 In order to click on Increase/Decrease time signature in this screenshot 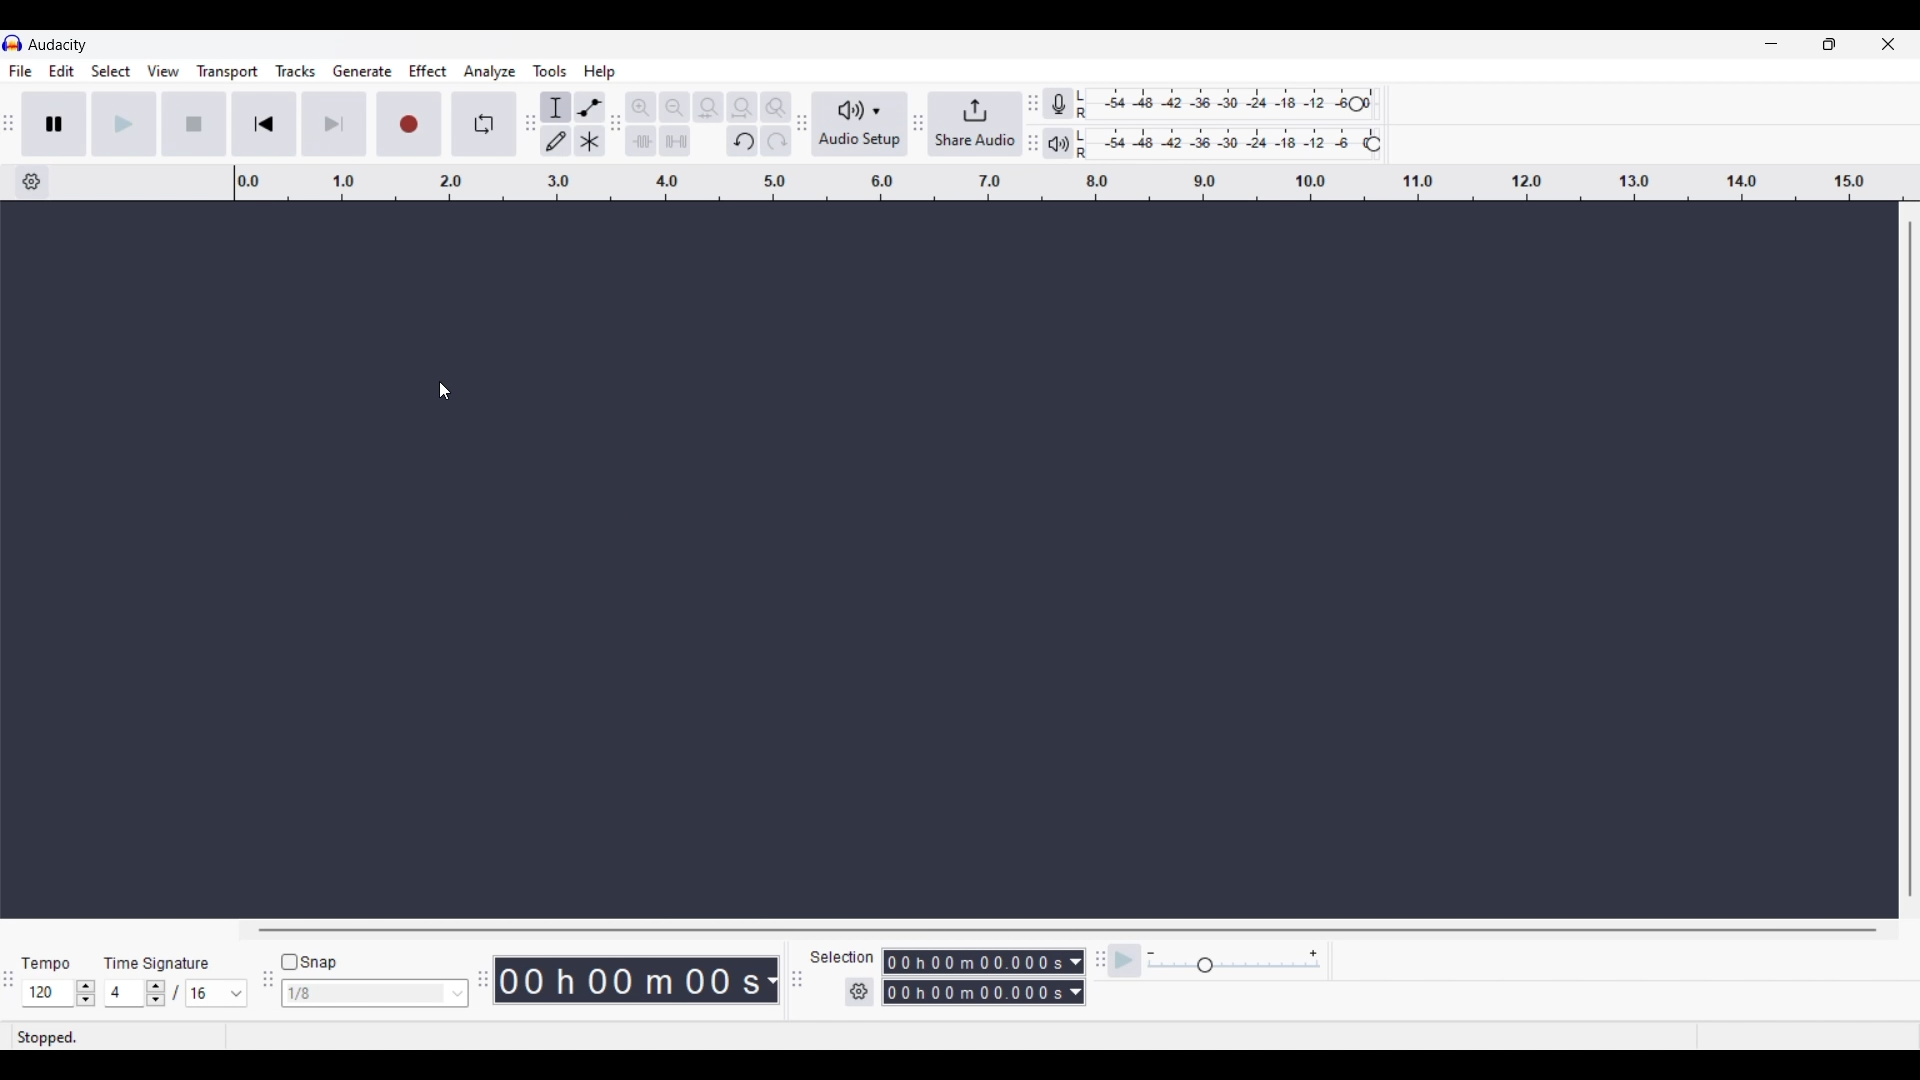, I will do `click(156, 993)`.